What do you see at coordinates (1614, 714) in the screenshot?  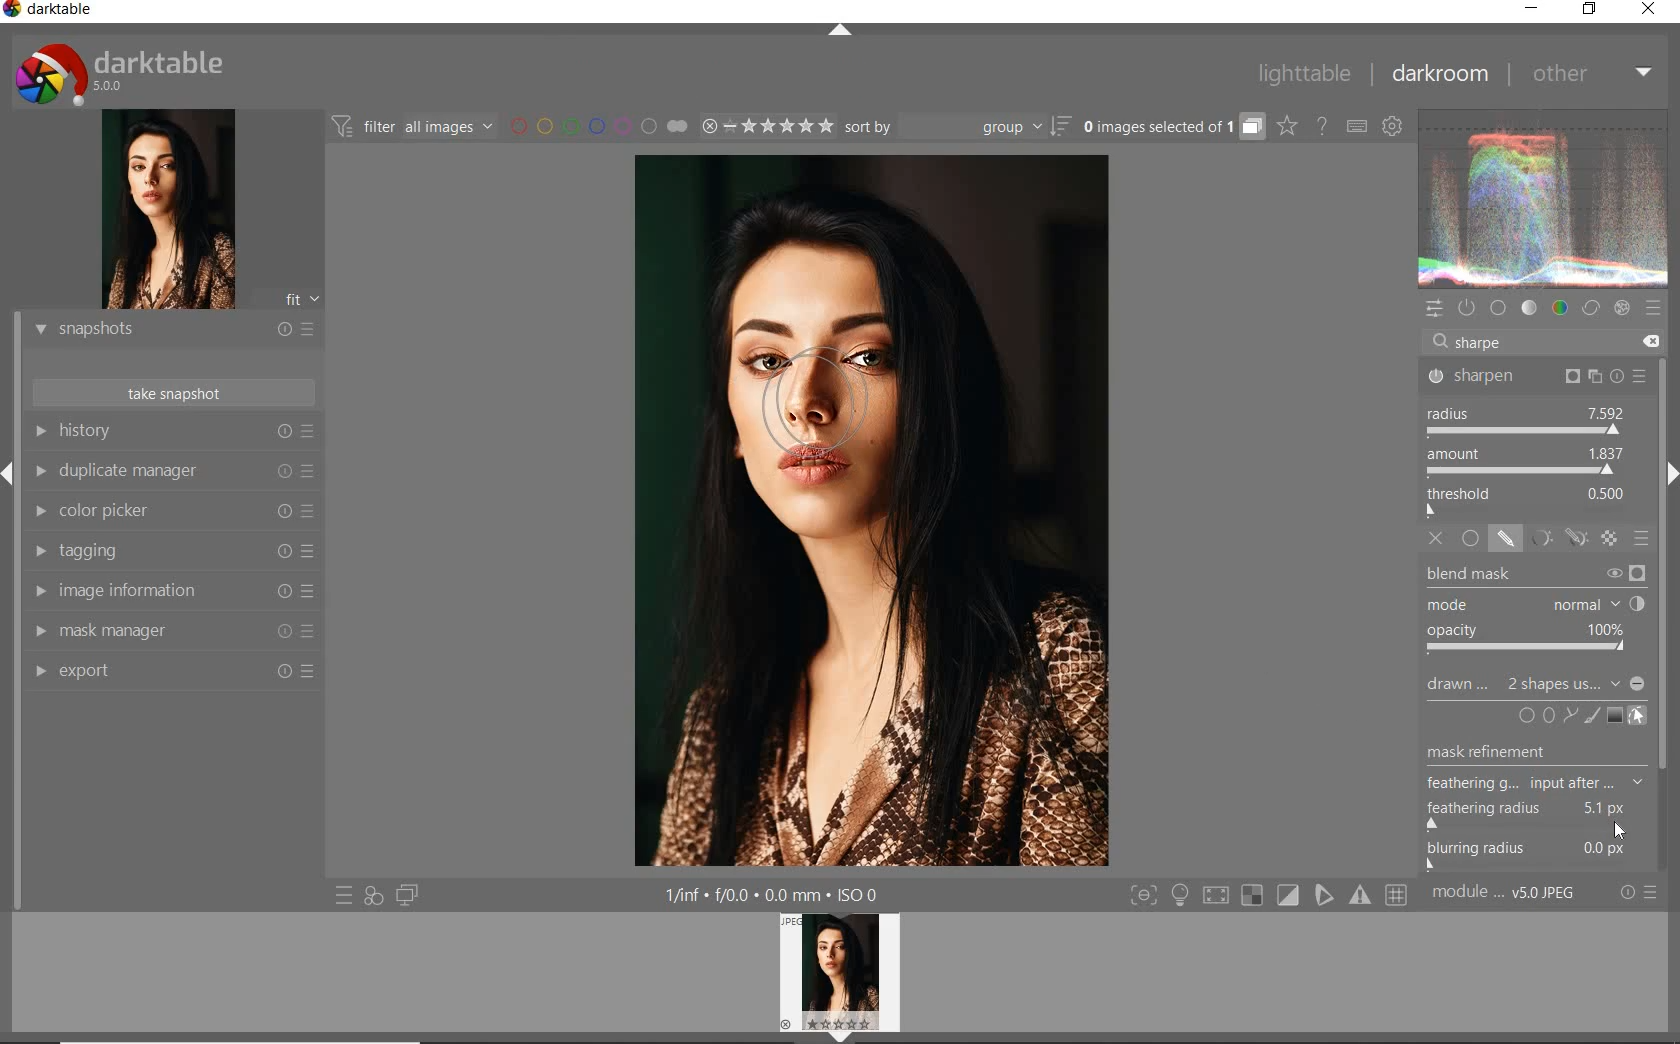 I see `ADD GRADIENT` at bounding box center [1614, 714].